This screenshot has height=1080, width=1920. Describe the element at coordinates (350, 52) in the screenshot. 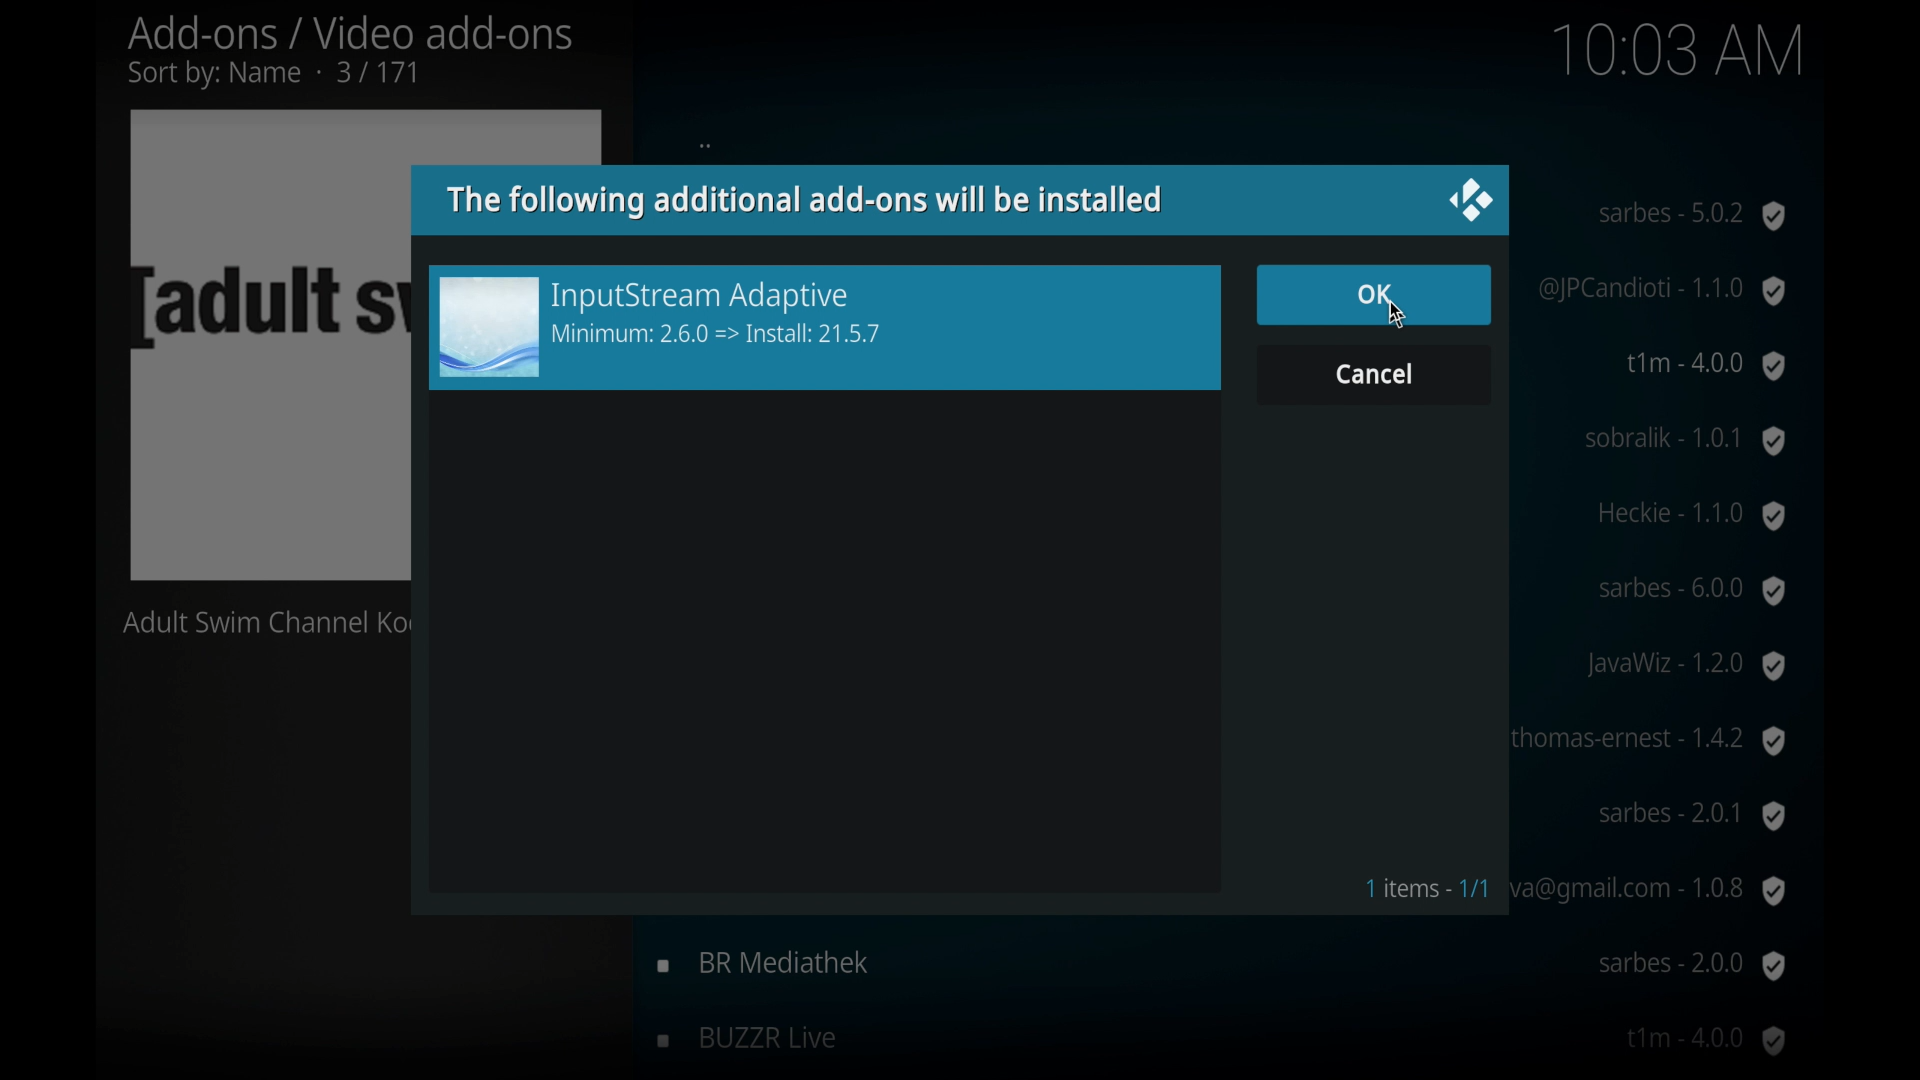

I see `add-ons/ video add-ons` at that location.